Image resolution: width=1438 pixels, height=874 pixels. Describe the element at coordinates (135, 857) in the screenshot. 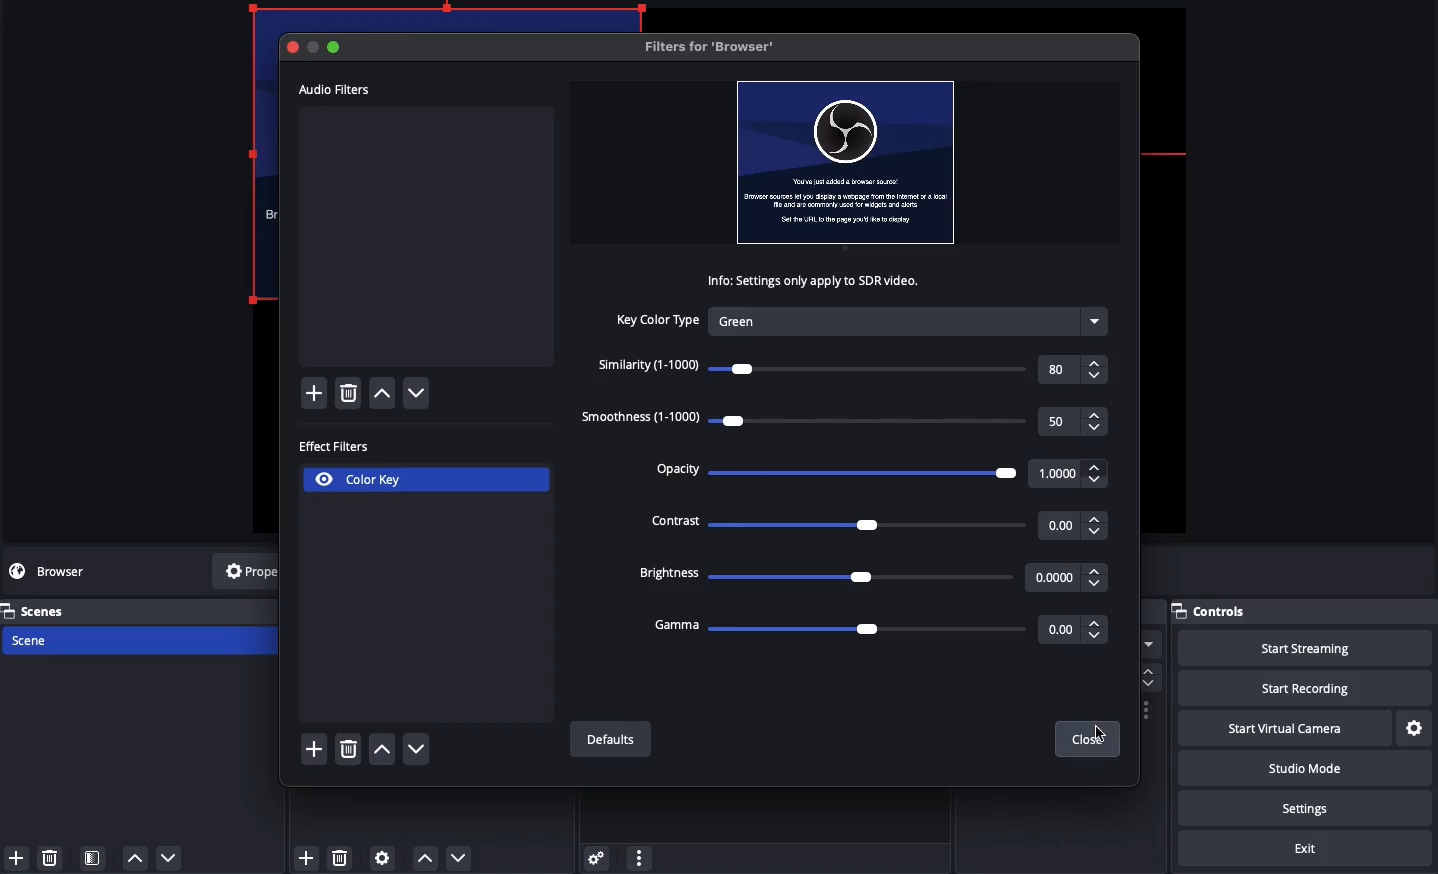

I see `up` at that location.